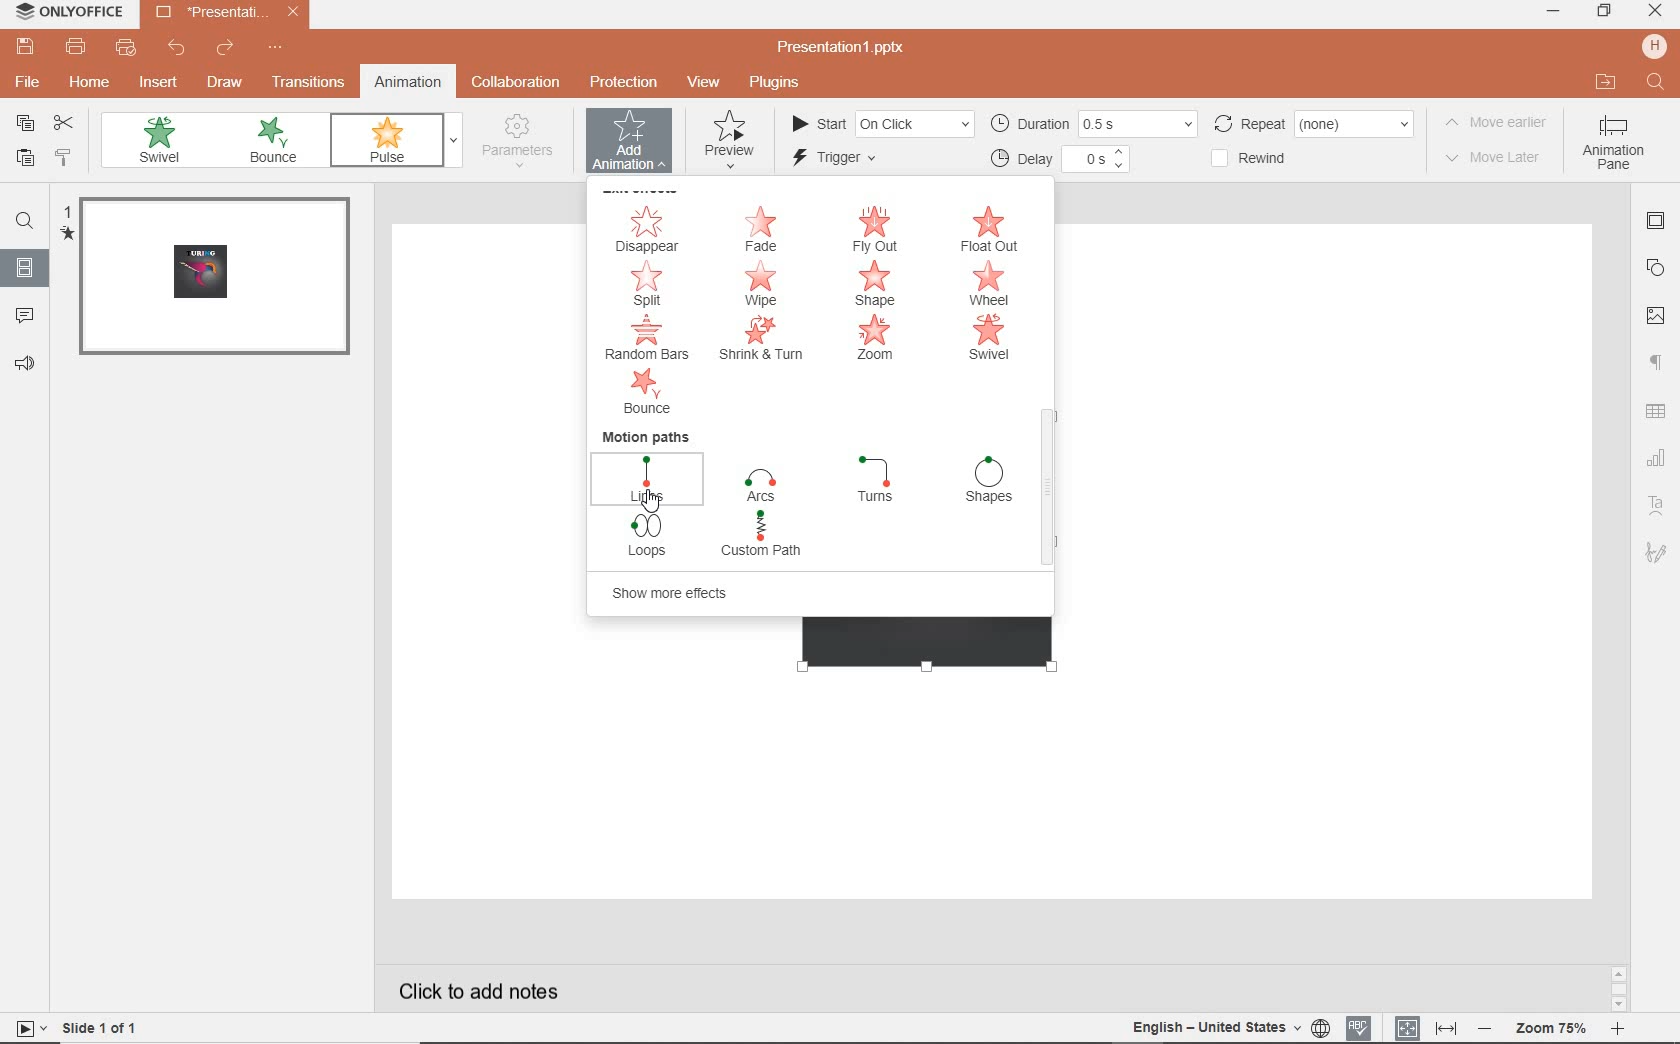  I want to click on random bars, so click(642, 340).